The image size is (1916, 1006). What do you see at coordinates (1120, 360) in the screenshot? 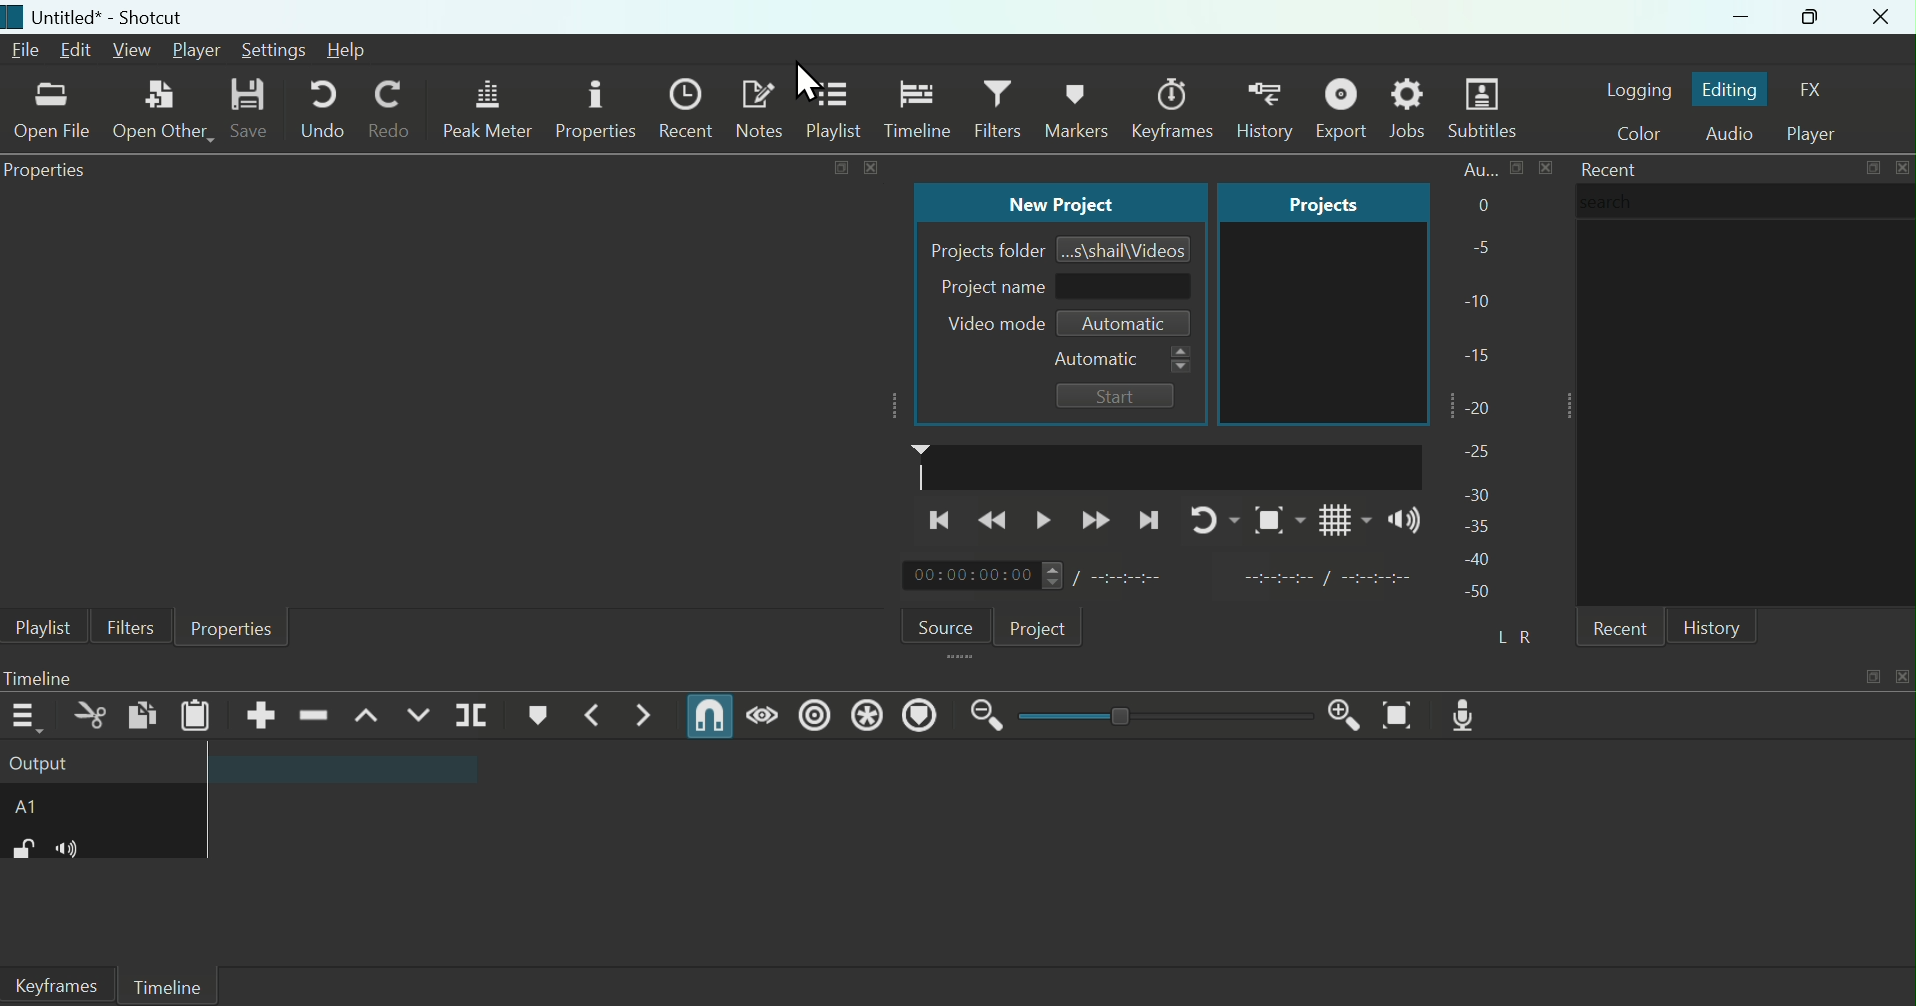
I see `Automatic` at bounding box center [1120, 360].